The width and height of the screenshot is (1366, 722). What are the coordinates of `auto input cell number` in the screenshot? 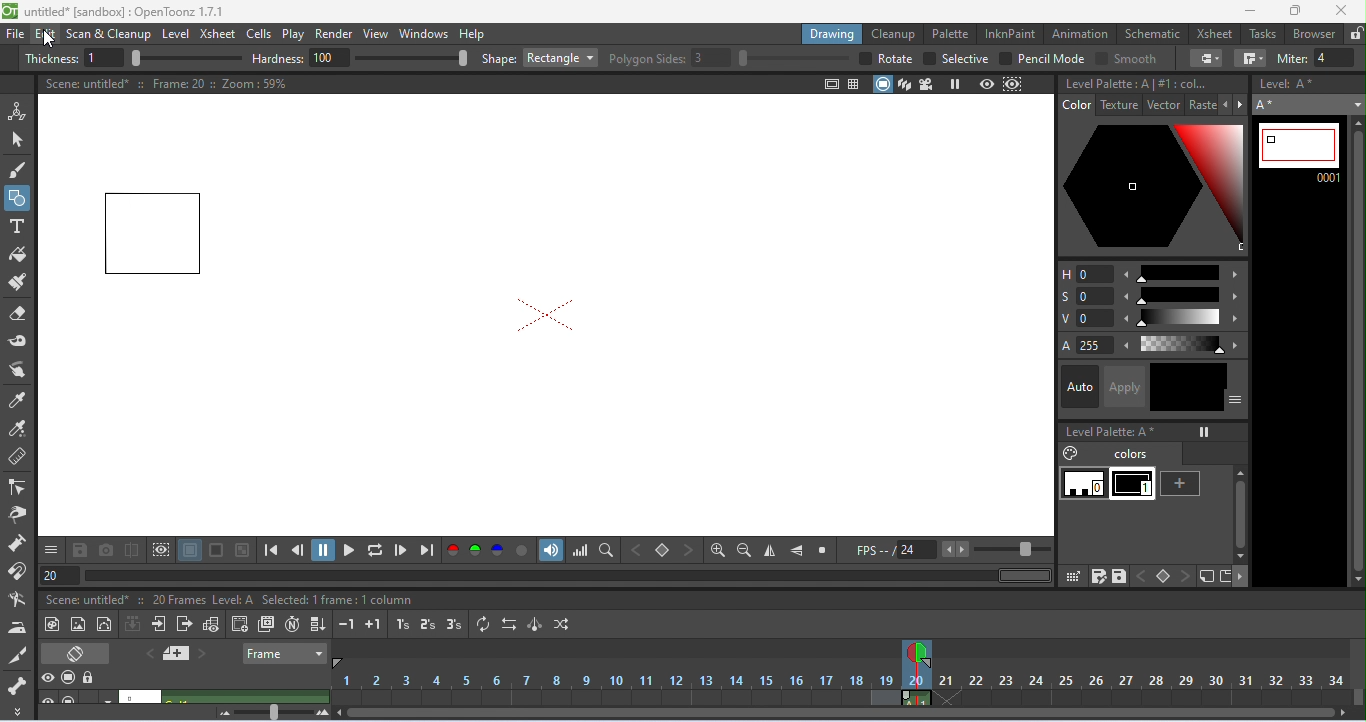 It's located at (296, 626).